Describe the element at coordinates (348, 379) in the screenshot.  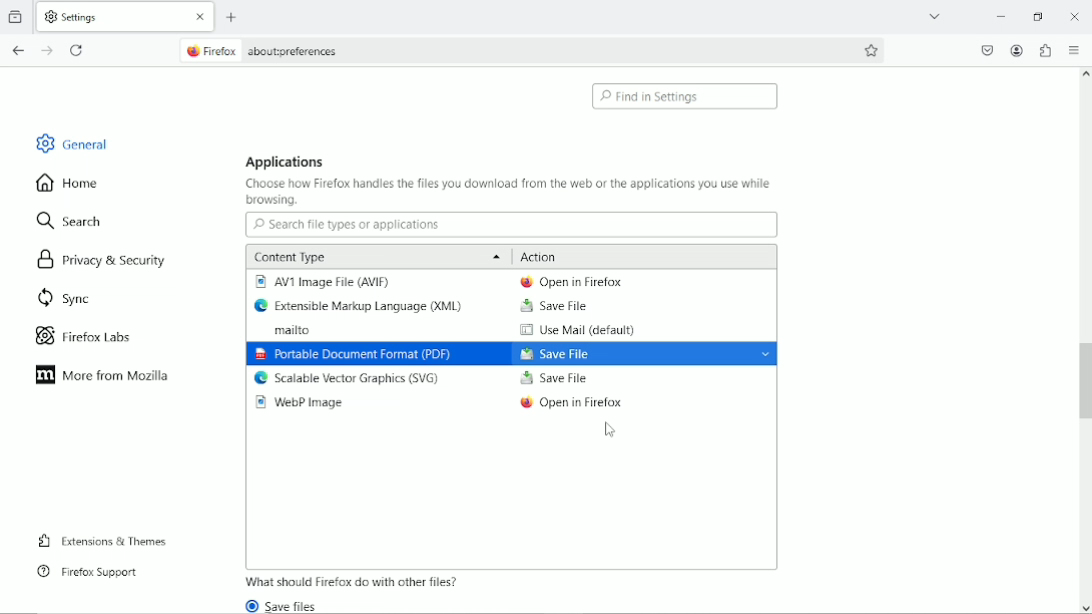
I see `Scalable Vector Graphics` at that location.